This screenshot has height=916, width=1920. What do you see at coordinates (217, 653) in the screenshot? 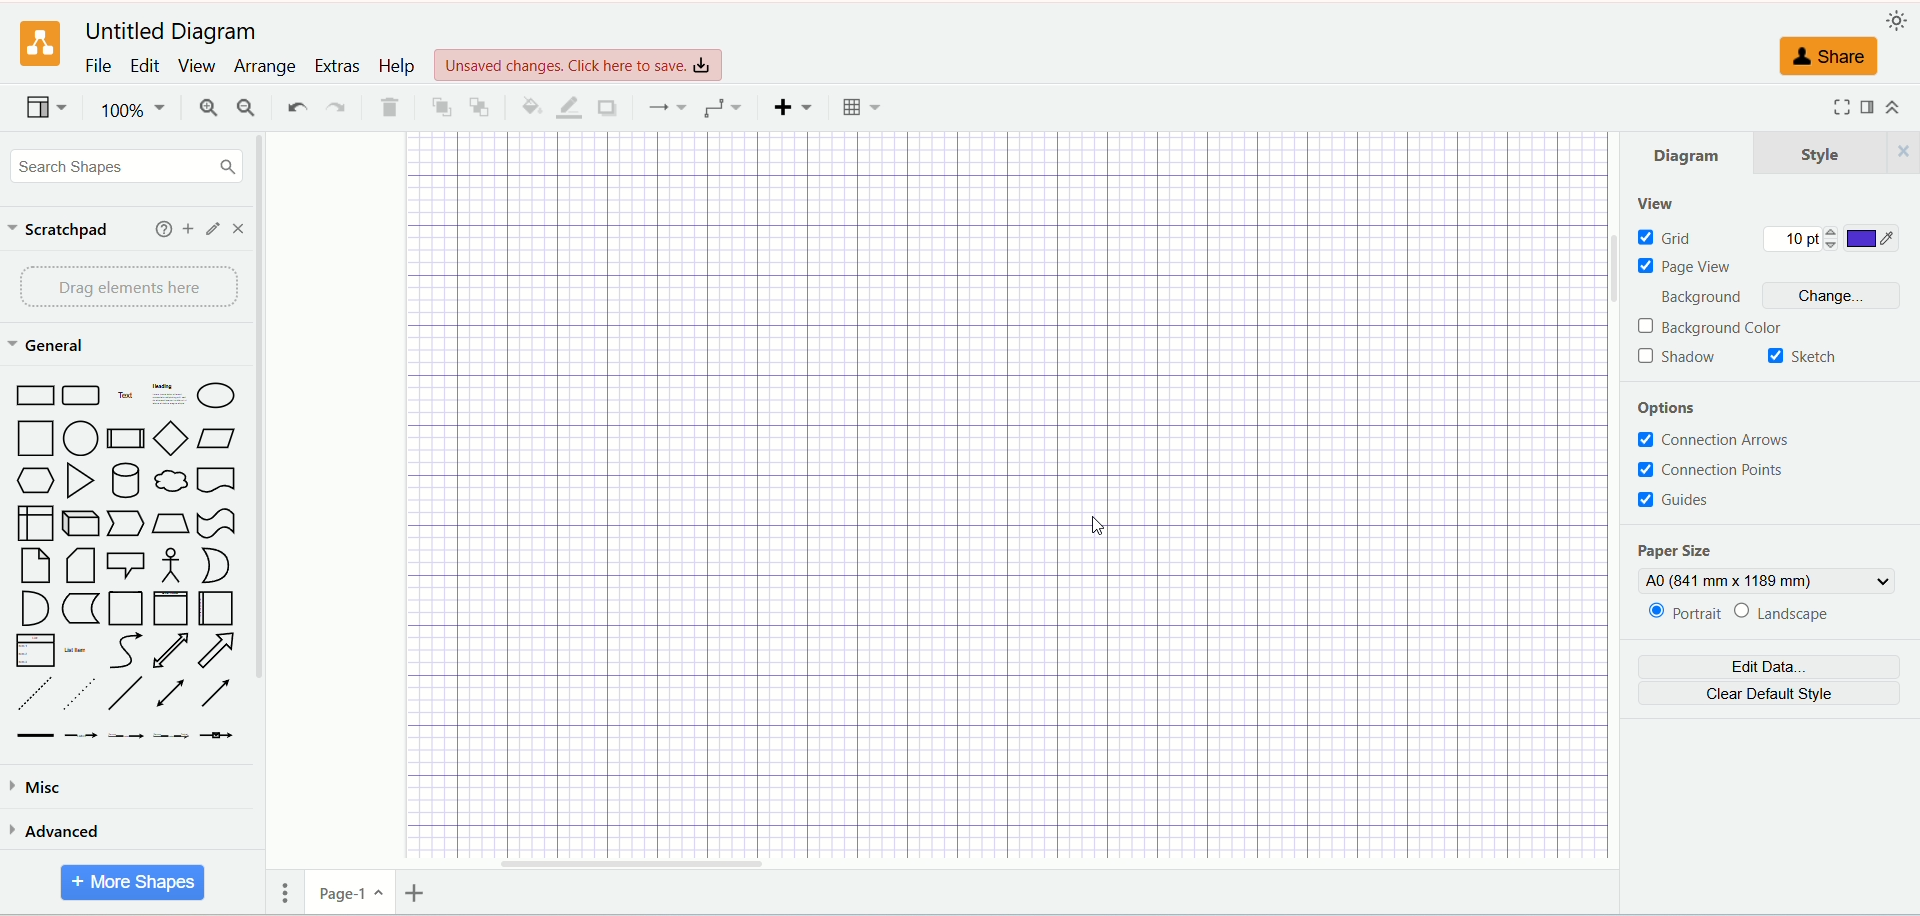
I see `Arrow` at bounding box center [217, 653].